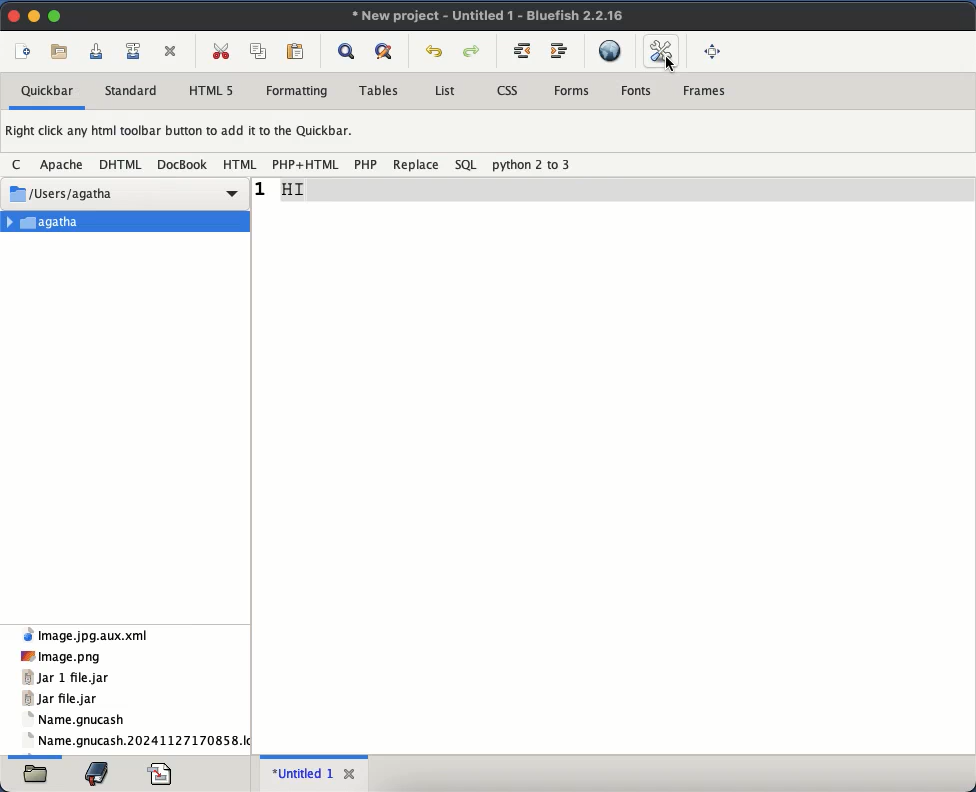 Image resolution: width=976 pixels, height=792 pixels. What do you see at coordinates (171, 51) in the screenshot?
I see `close` at bounding box center [171, 51].